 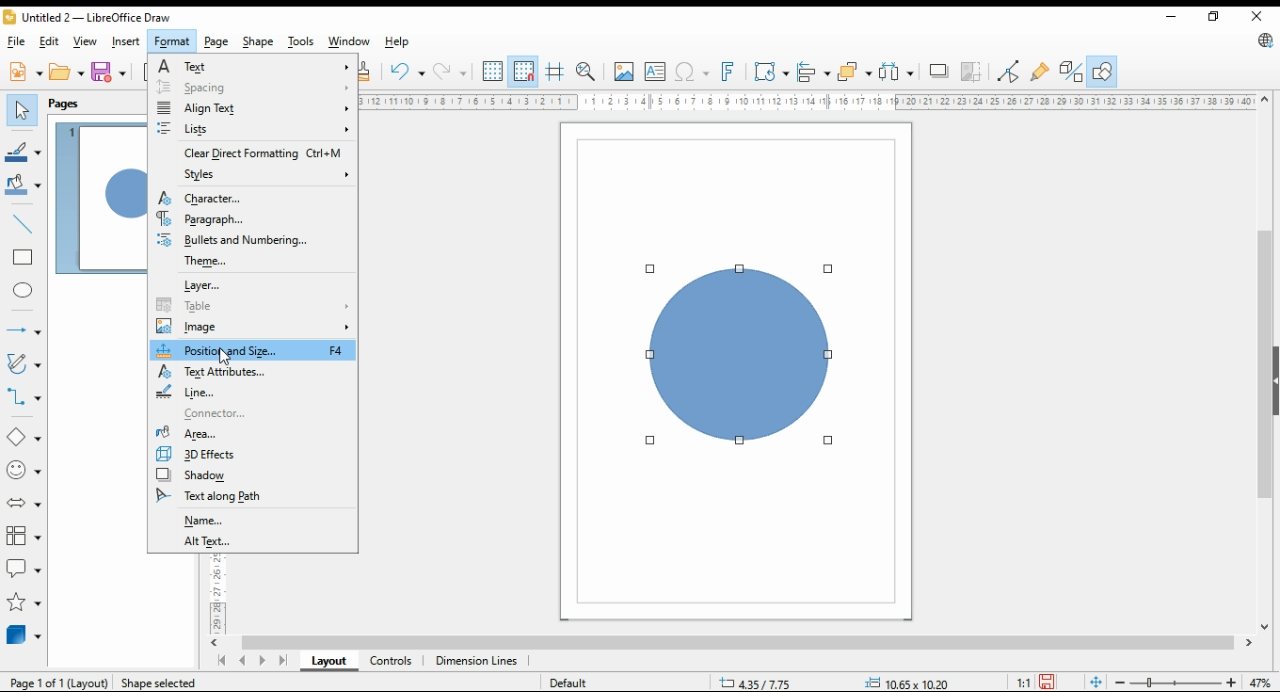 What do you see at coordinates (328, 661) in the screenshot?
I see `layout` at bounding box center [328, 661].